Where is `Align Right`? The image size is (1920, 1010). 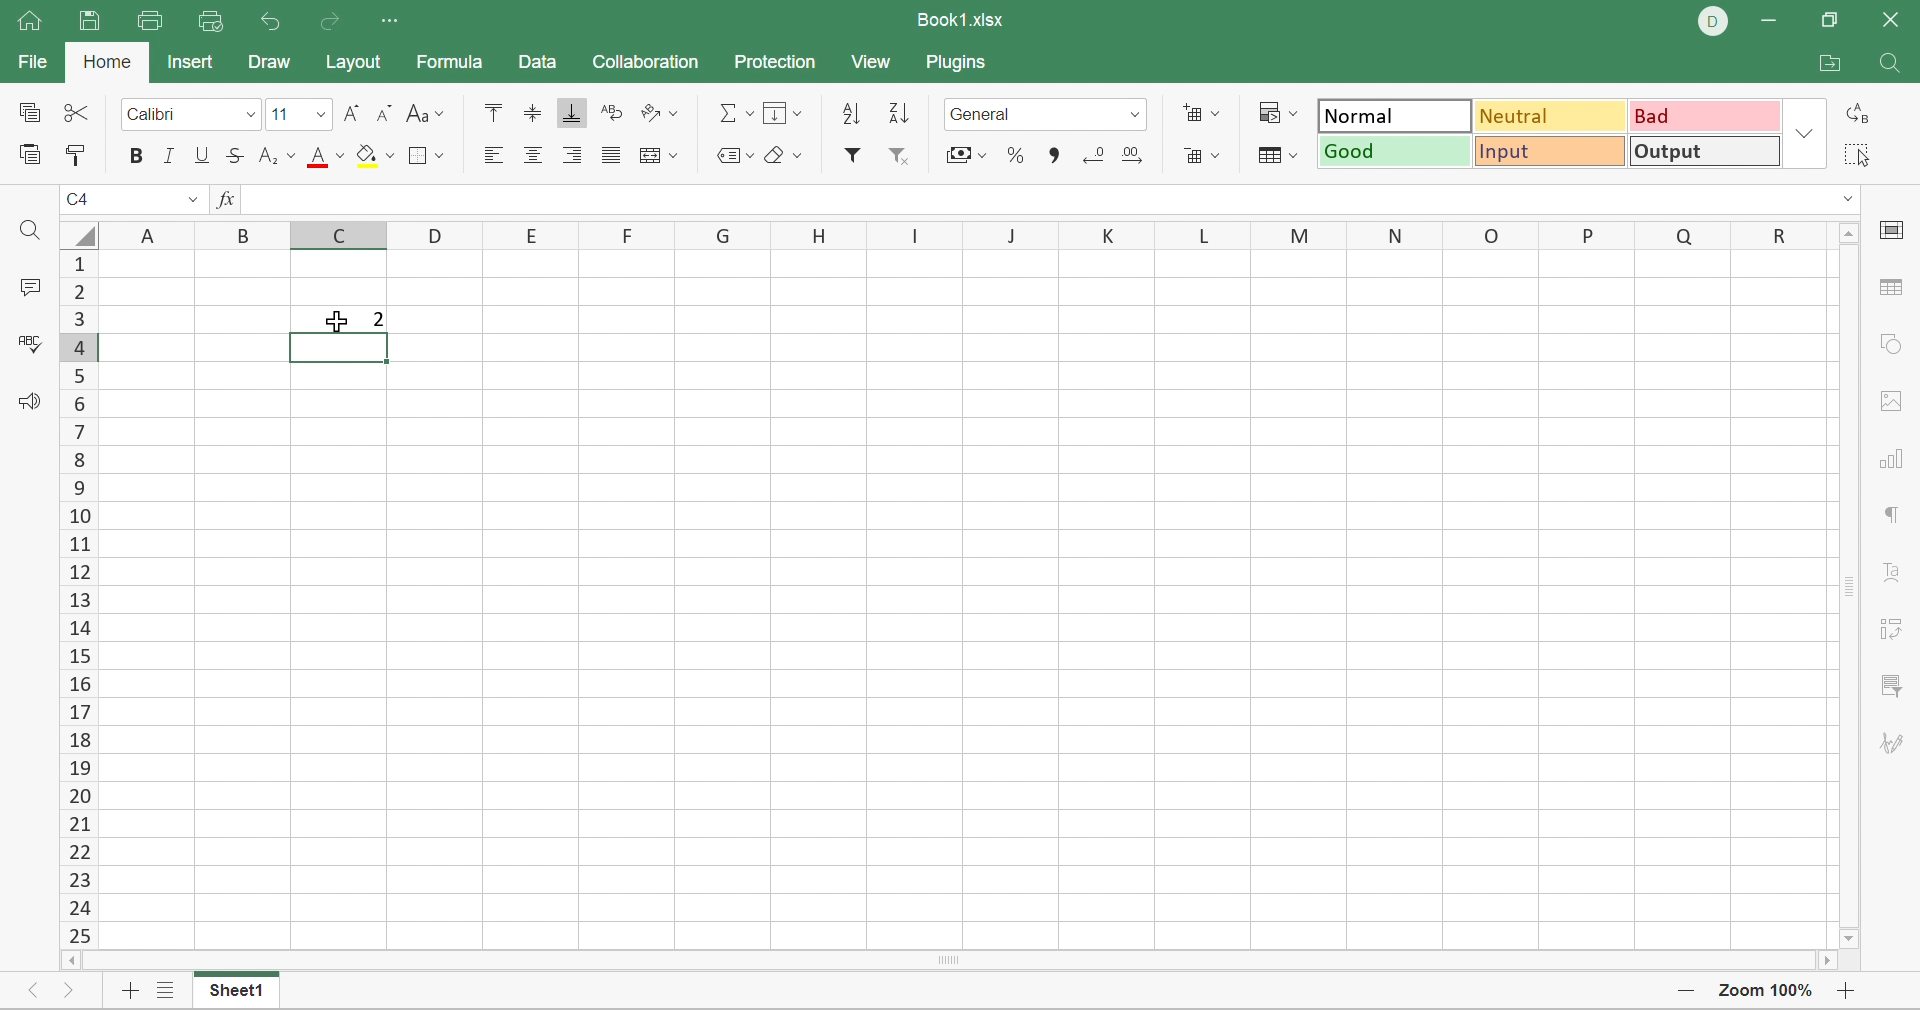
Align Right is located at coordinates (577, 154).